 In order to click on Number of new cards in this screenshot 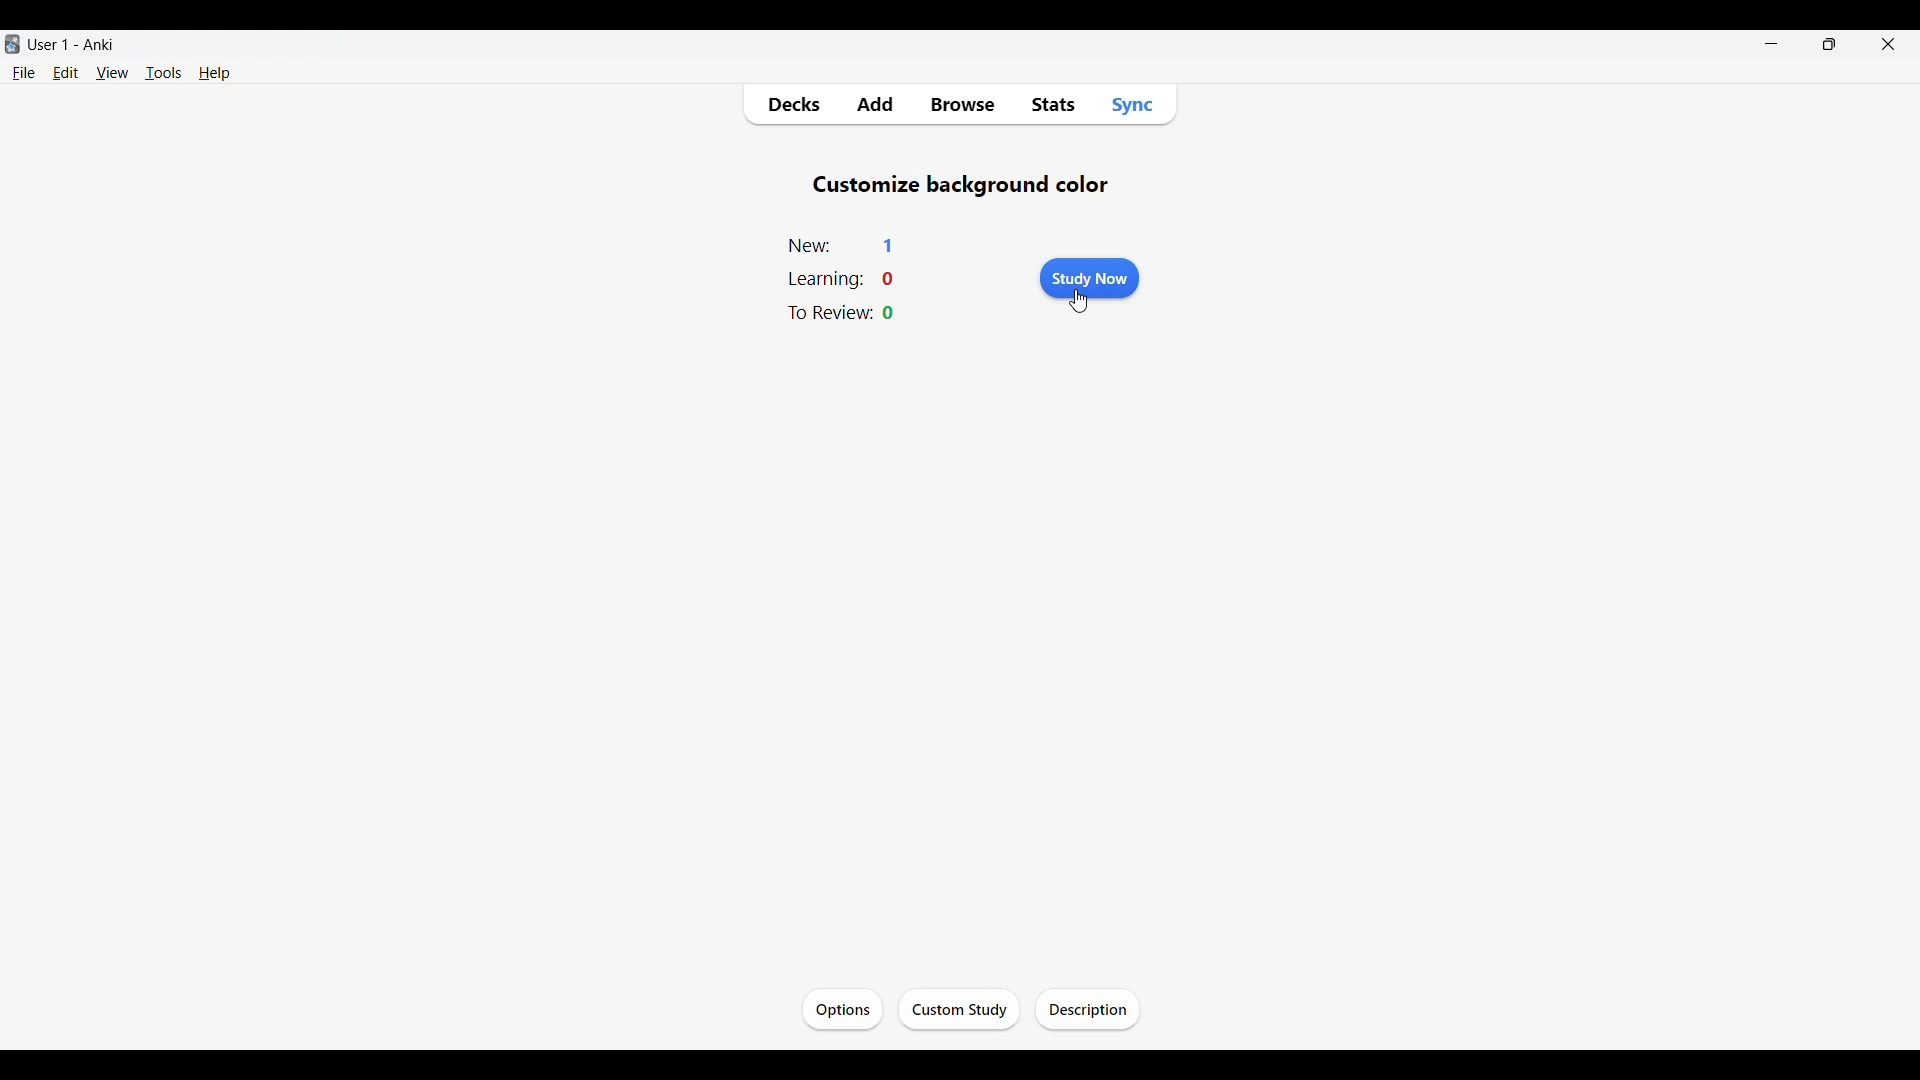, I will do `click(888, 246)`.